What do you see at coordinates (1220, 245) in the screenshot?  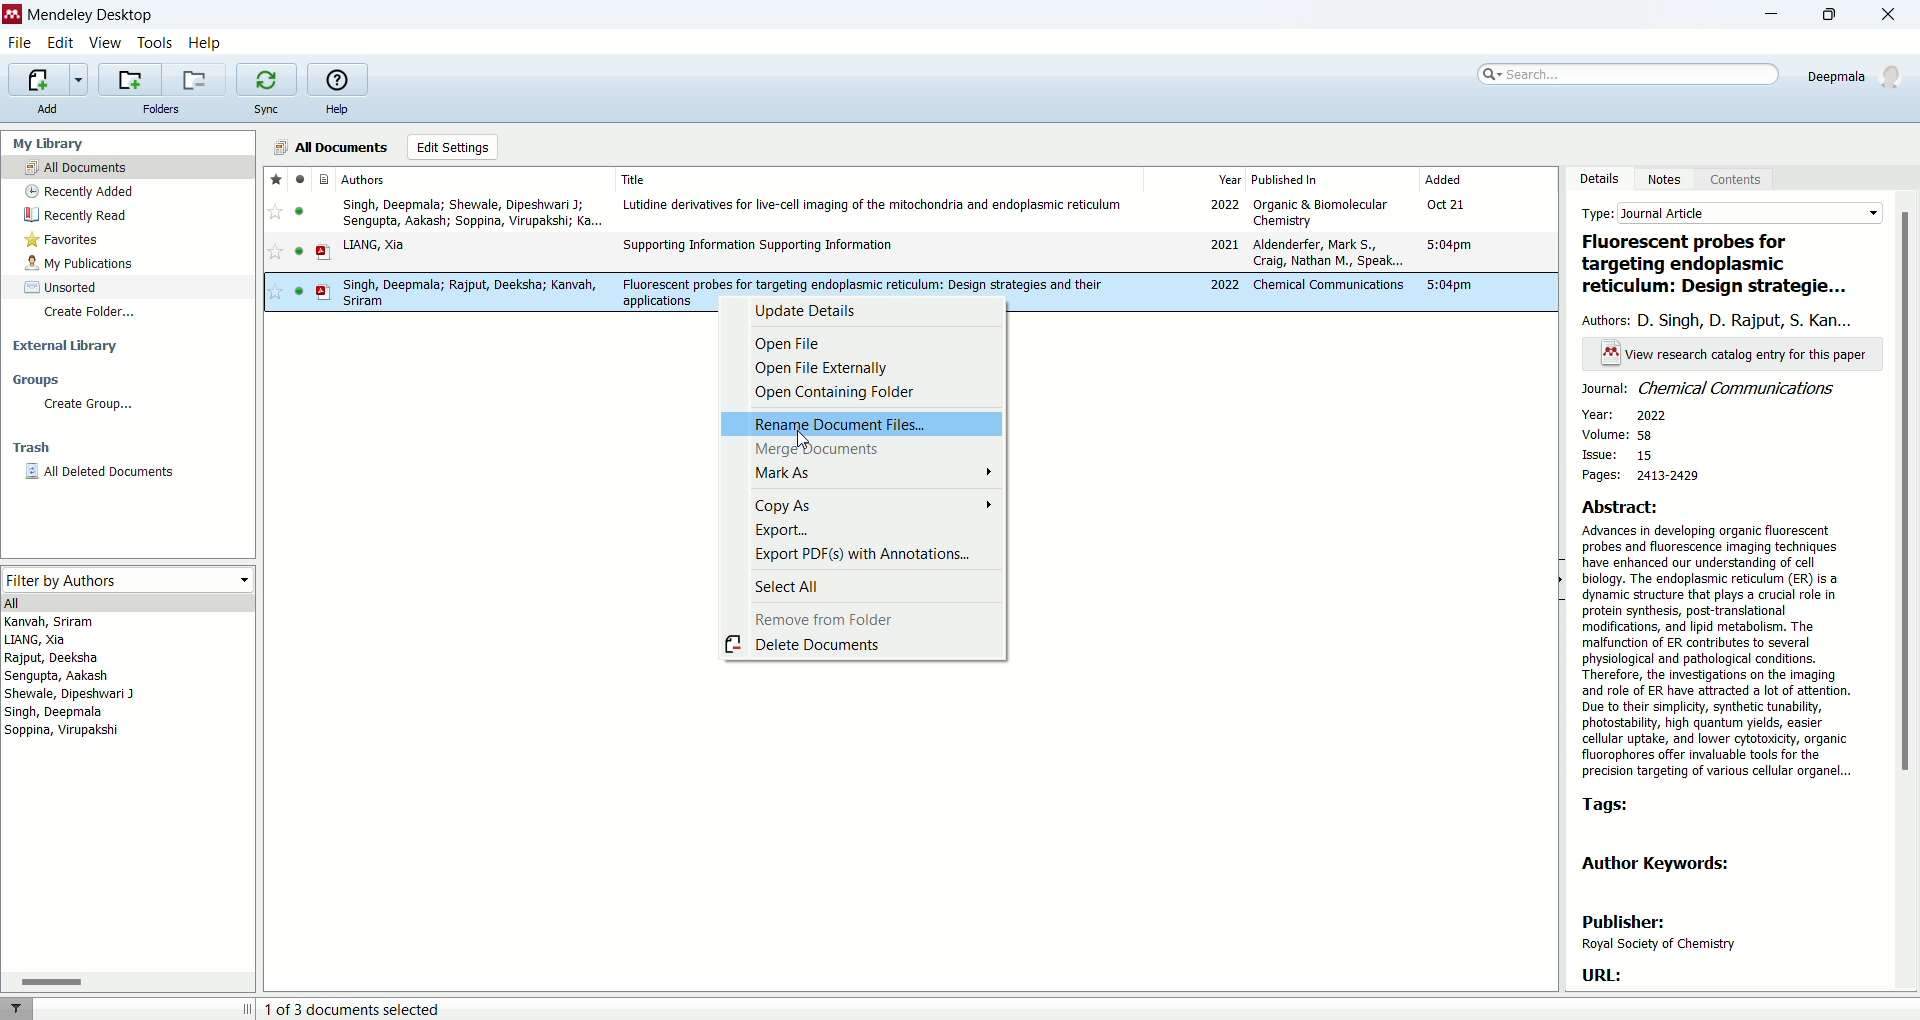 I see `2021` at bounding box center [1220, 245].